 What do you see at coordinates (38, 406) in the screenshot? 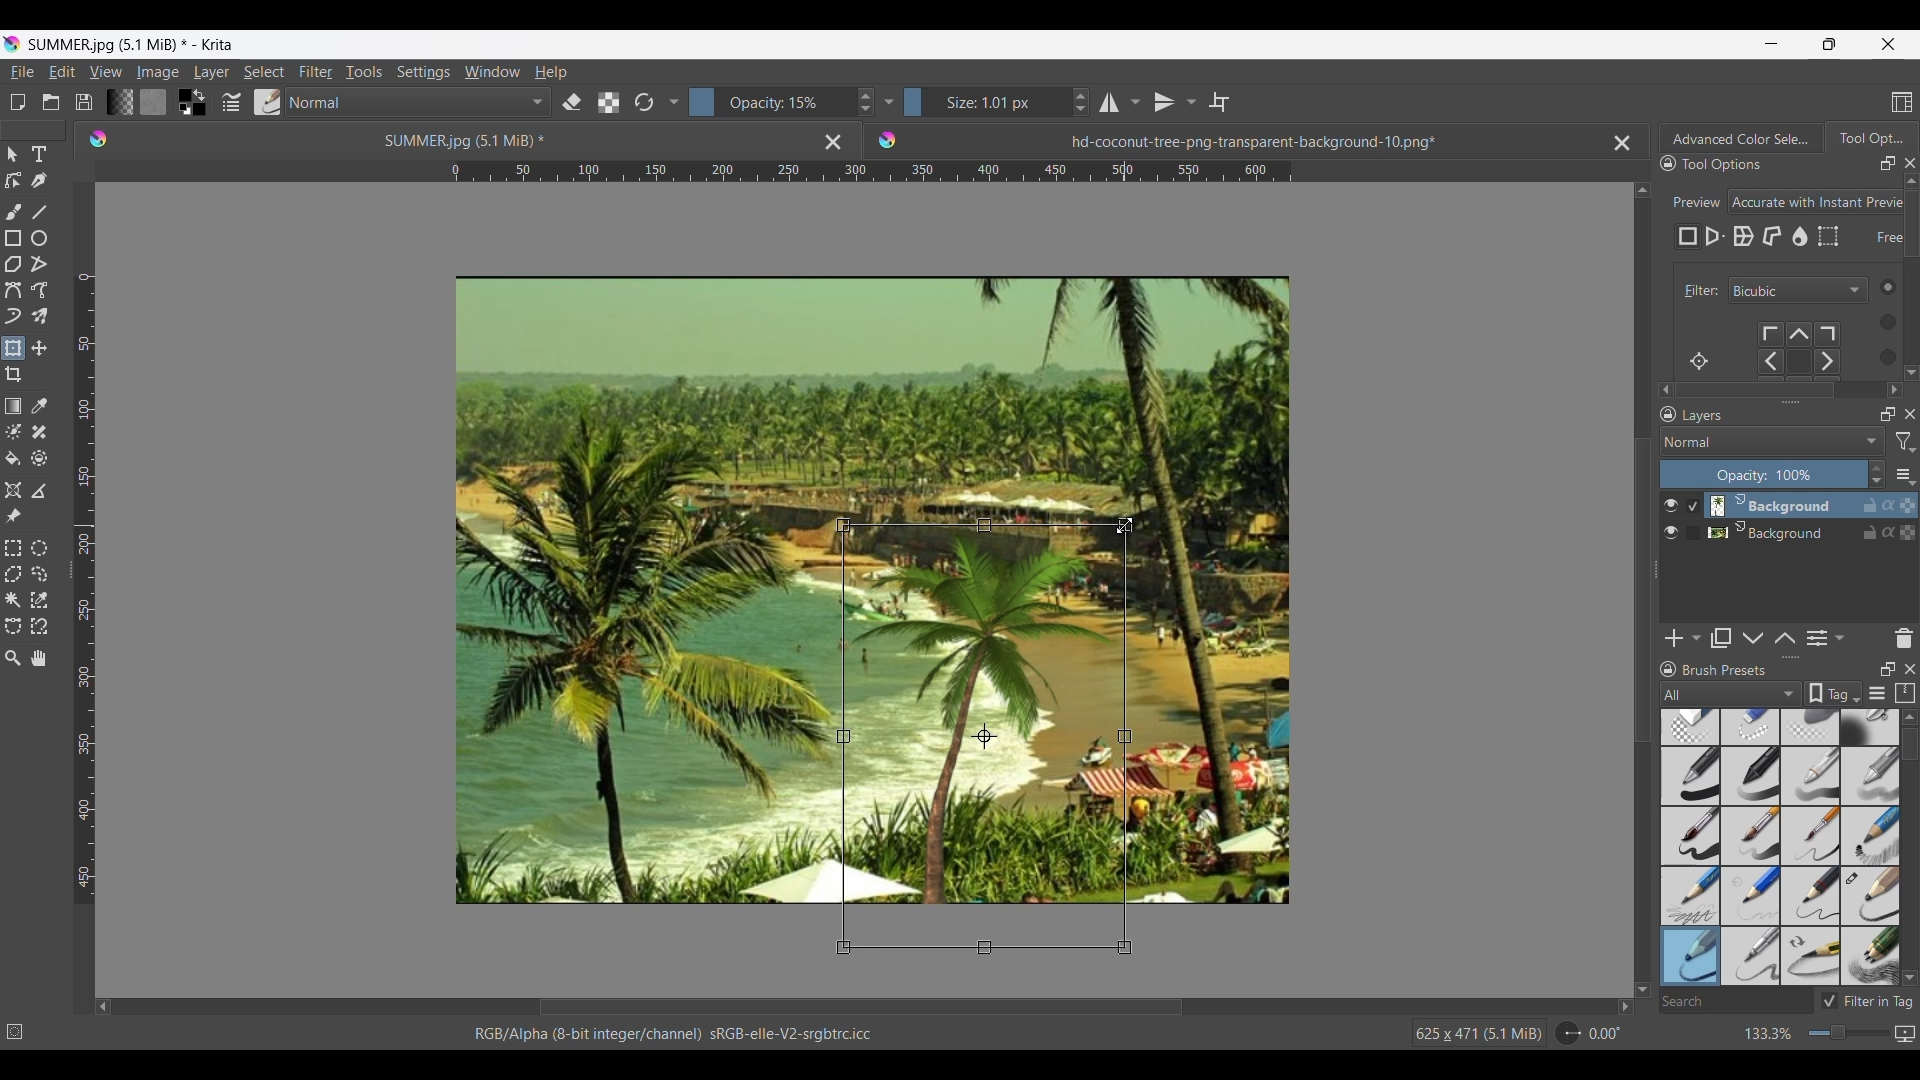
I see `Color picker tool` at bounding box center [38, 406].